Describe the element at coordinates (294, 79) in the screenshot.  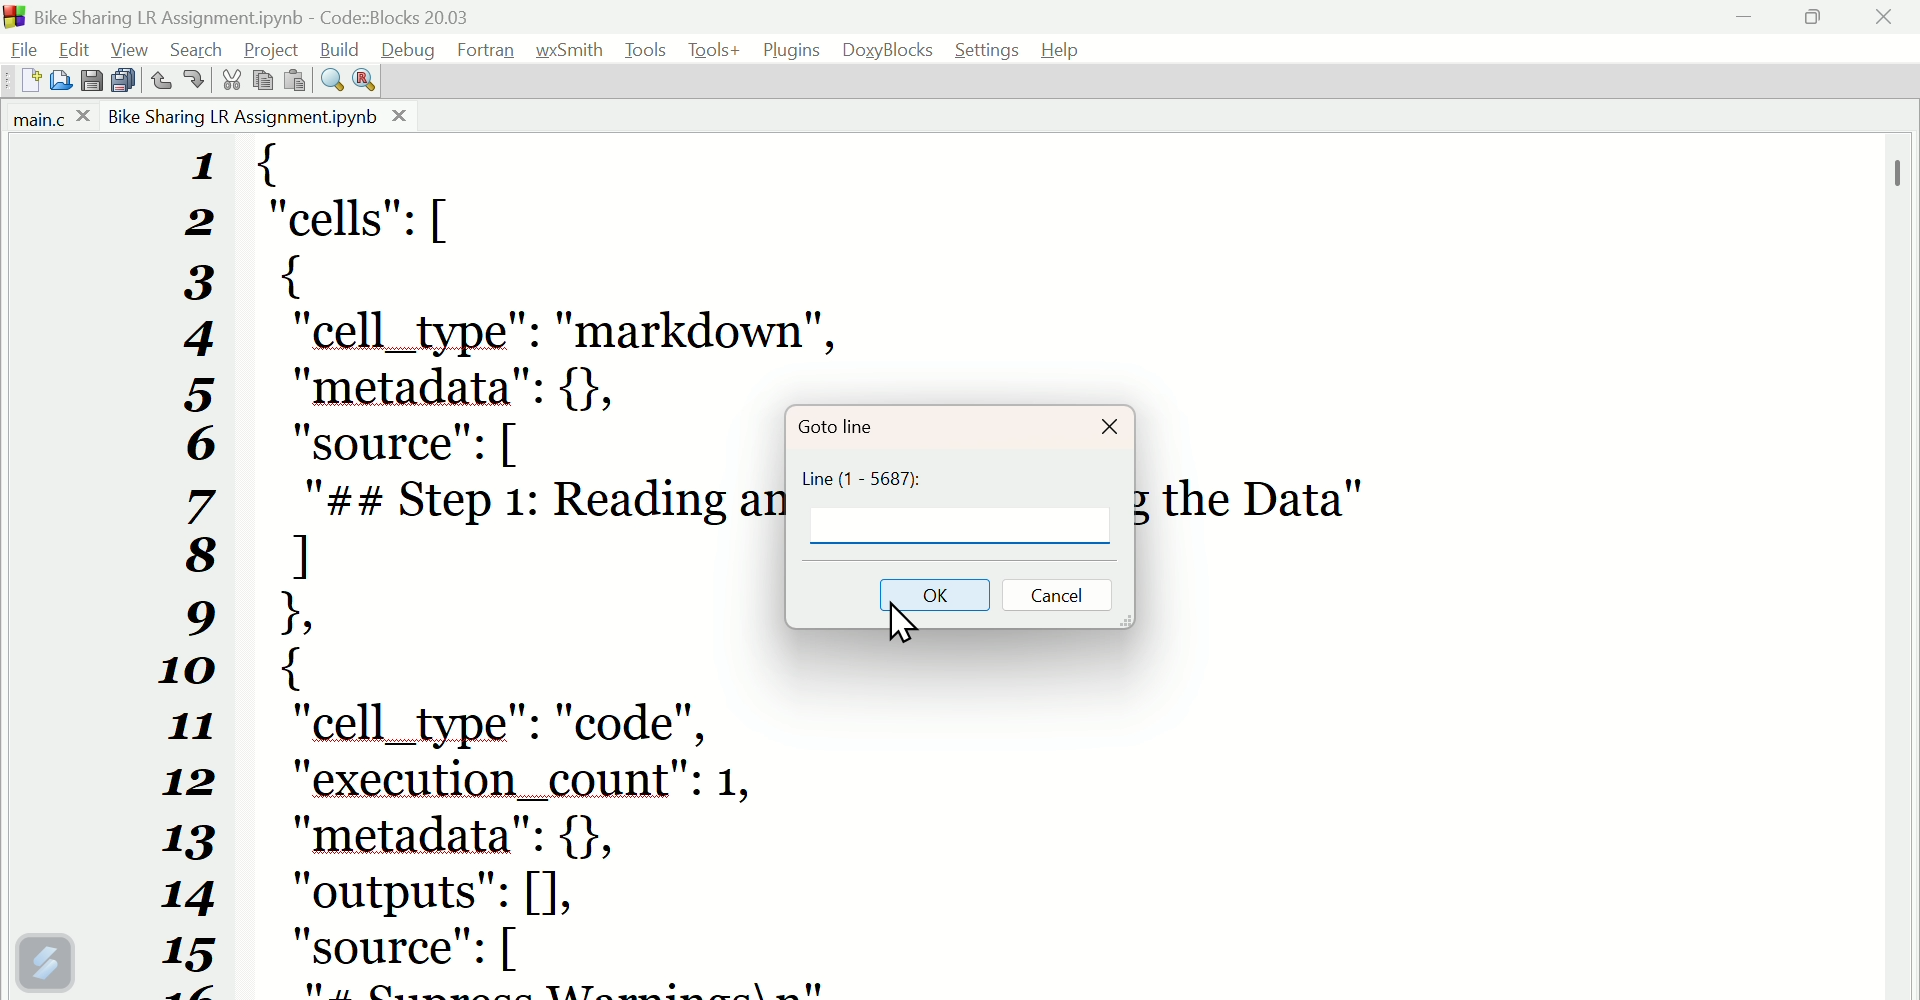
I see `Paste` at that location.